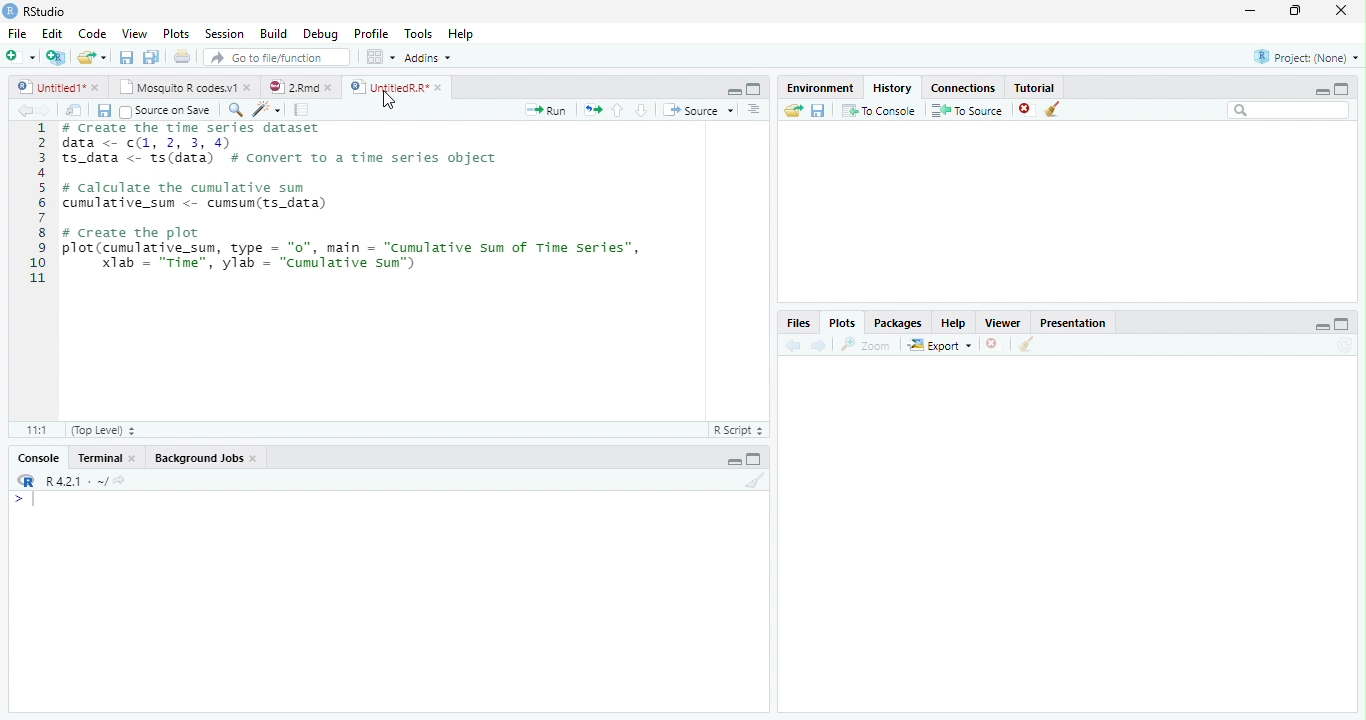  I want to click on Profile, so click(372, 35).